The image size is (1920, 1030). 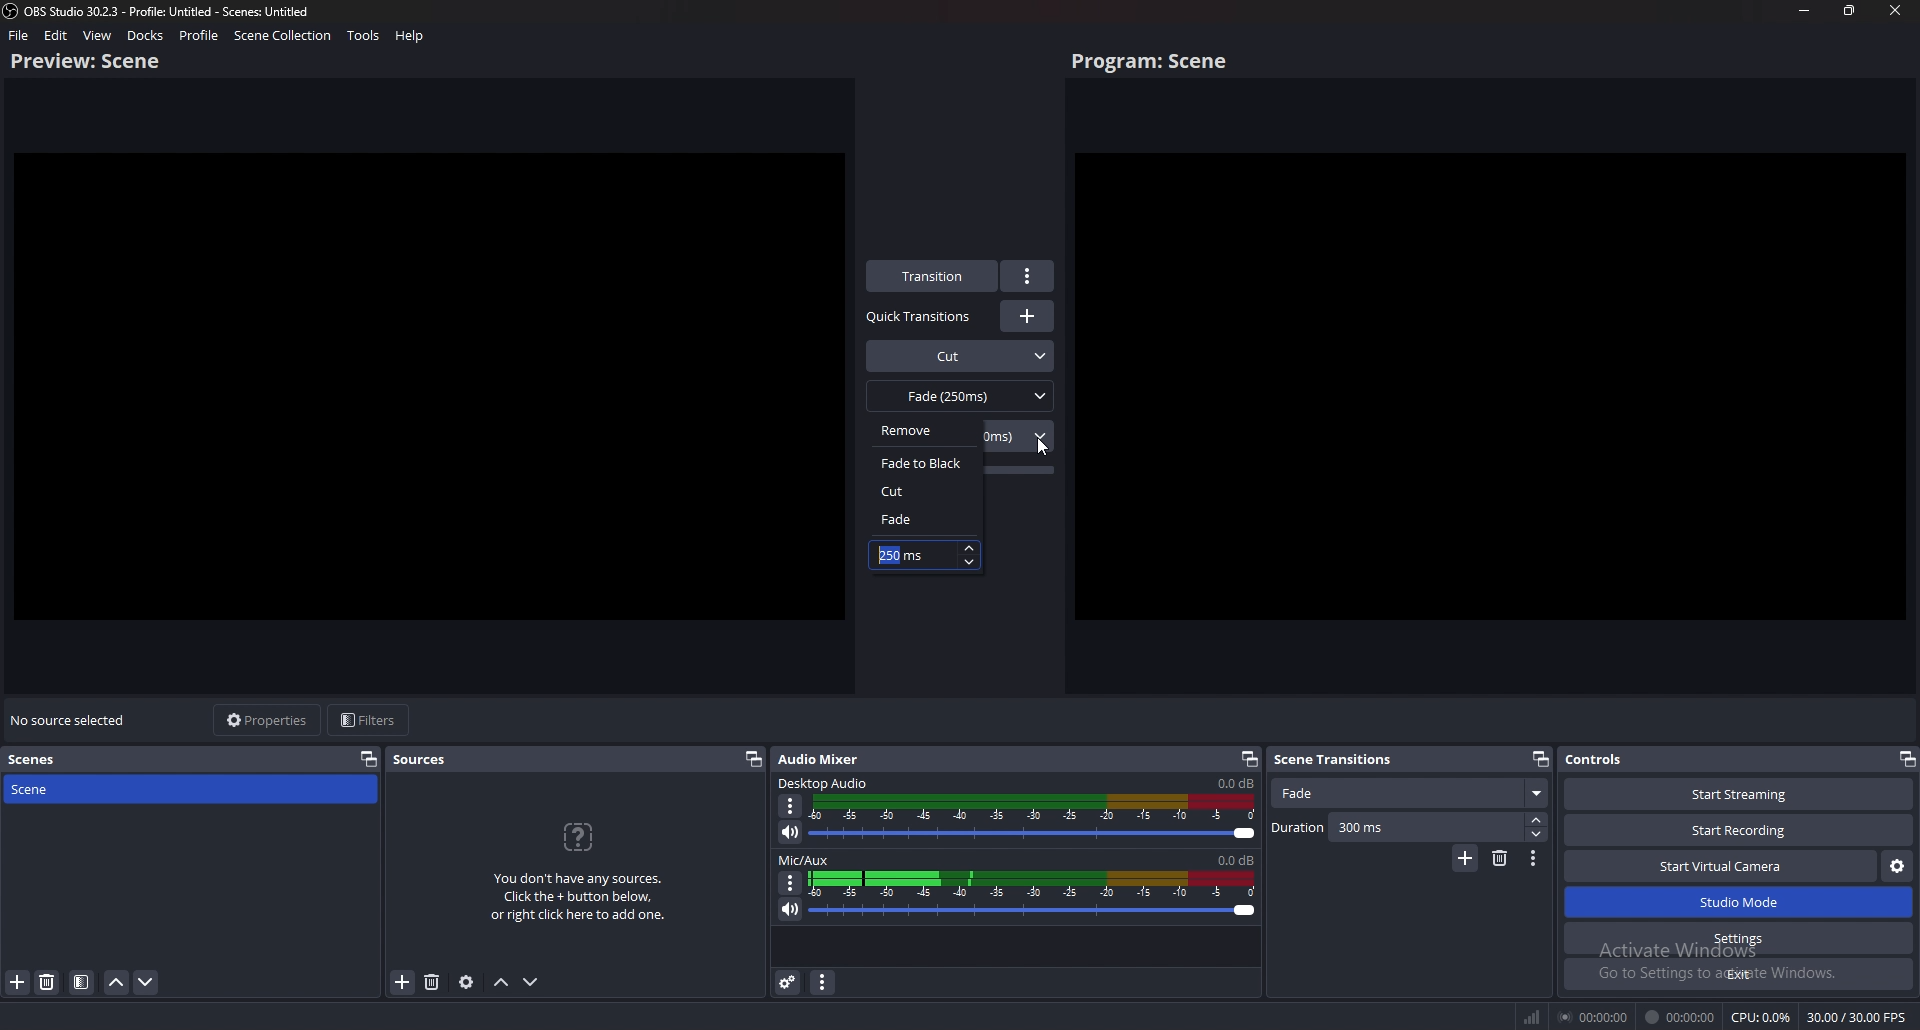 I want to click on Desktop audio, so click(x=825, y=782).